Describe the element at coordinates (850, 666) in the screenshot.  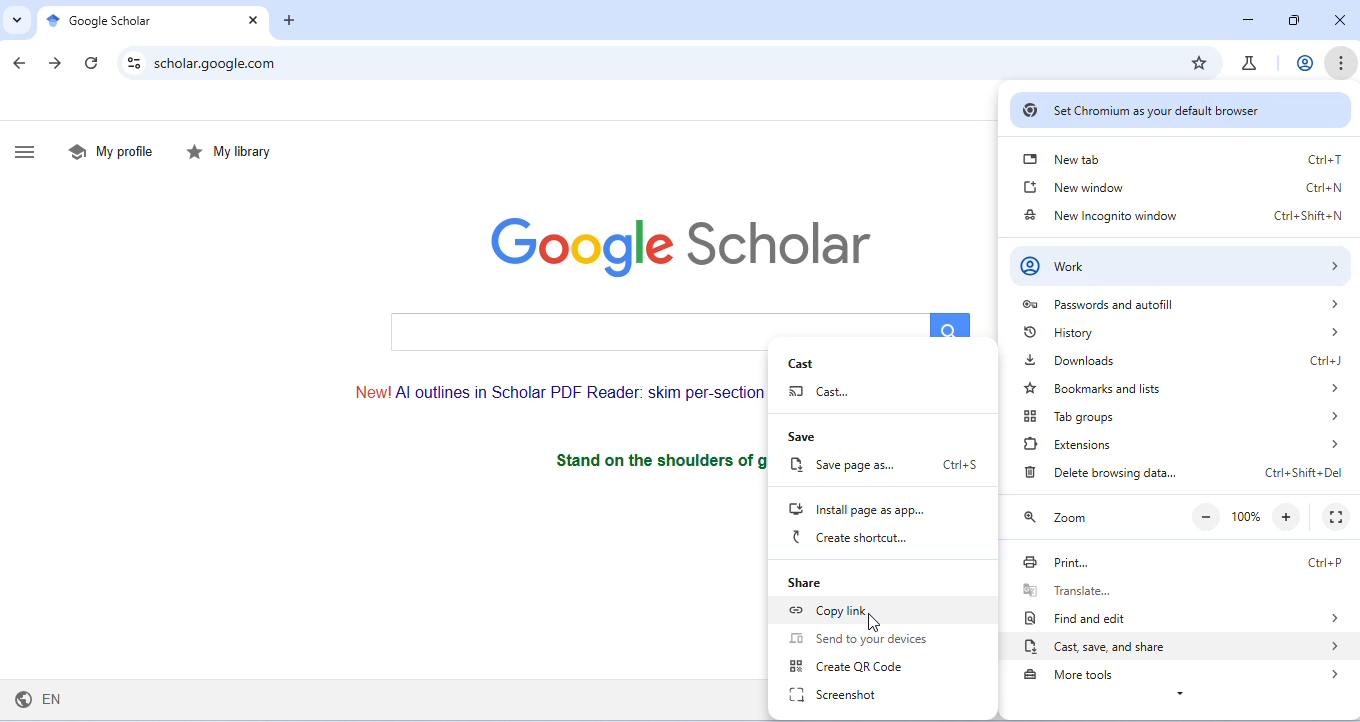
I see `create QR Code` at that location.